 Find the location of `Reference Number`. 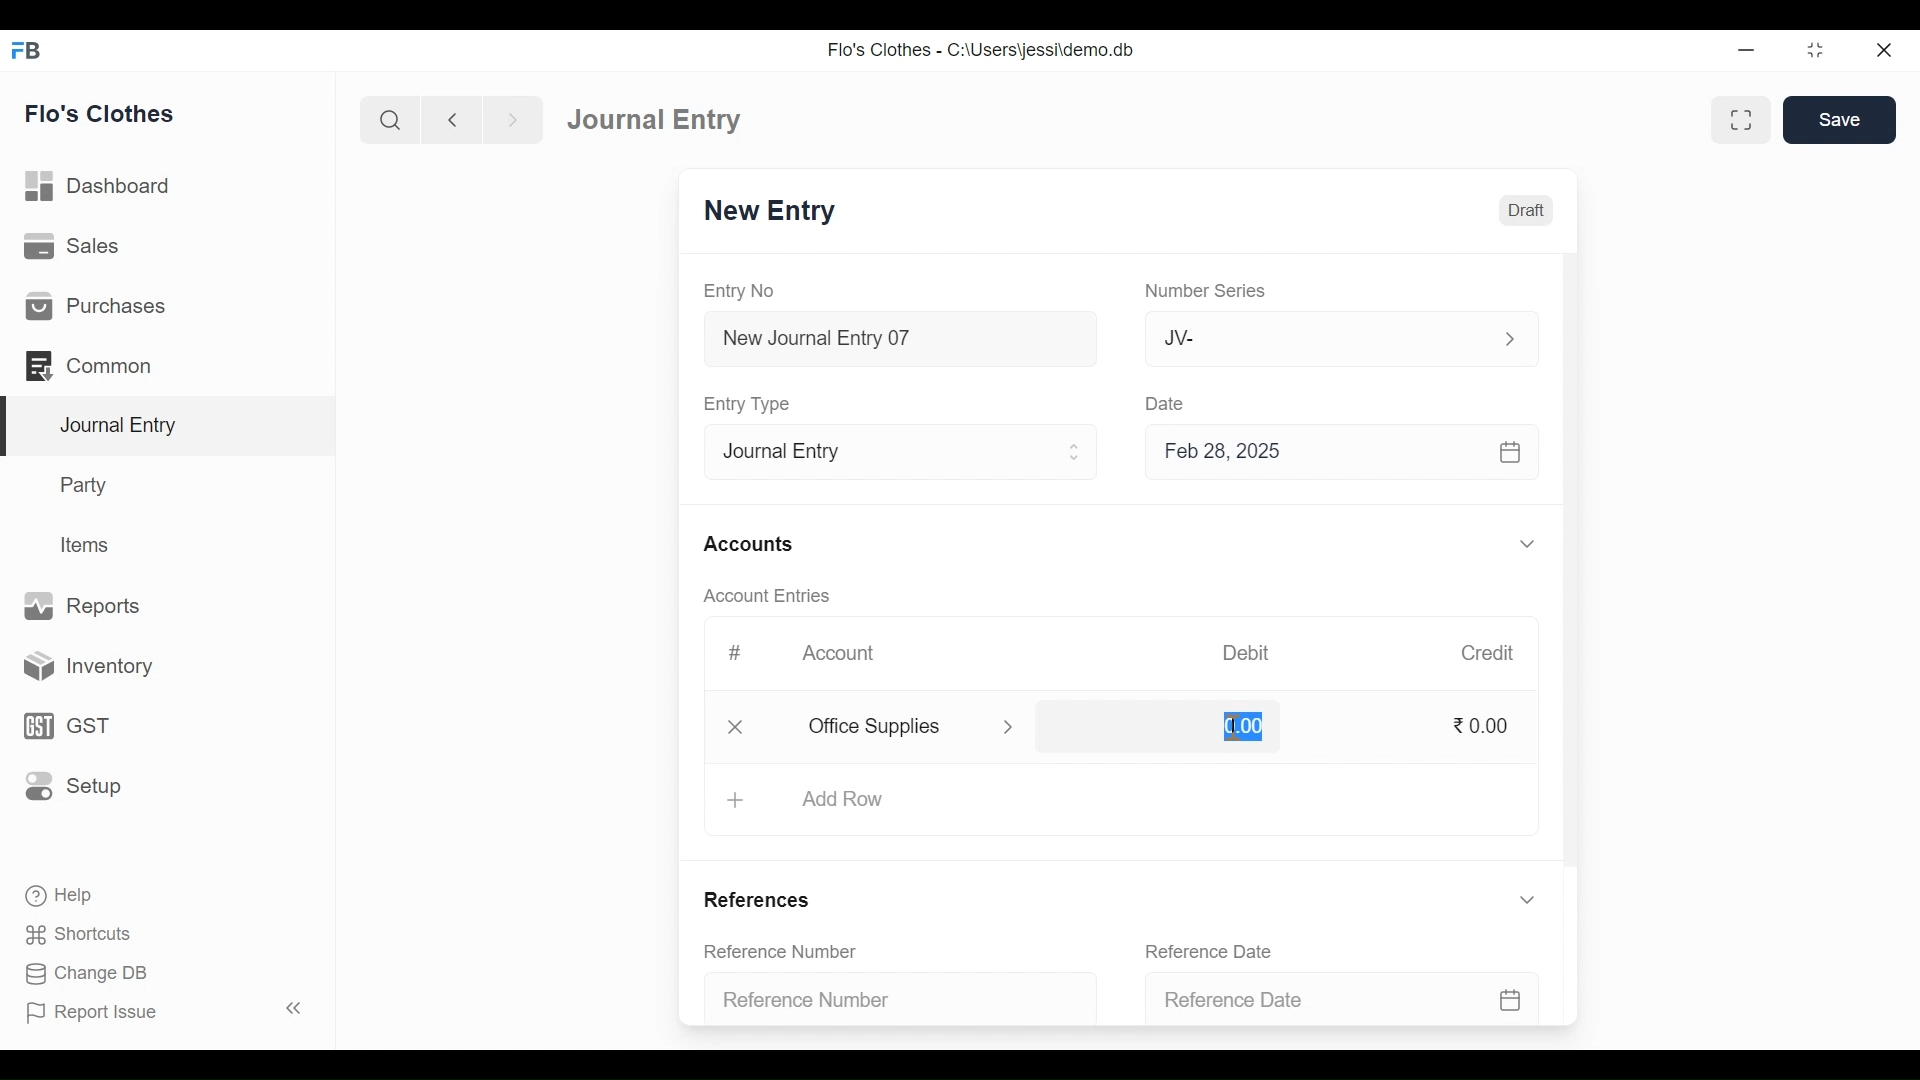

Reference Number is located at coordinates (886, 1002).